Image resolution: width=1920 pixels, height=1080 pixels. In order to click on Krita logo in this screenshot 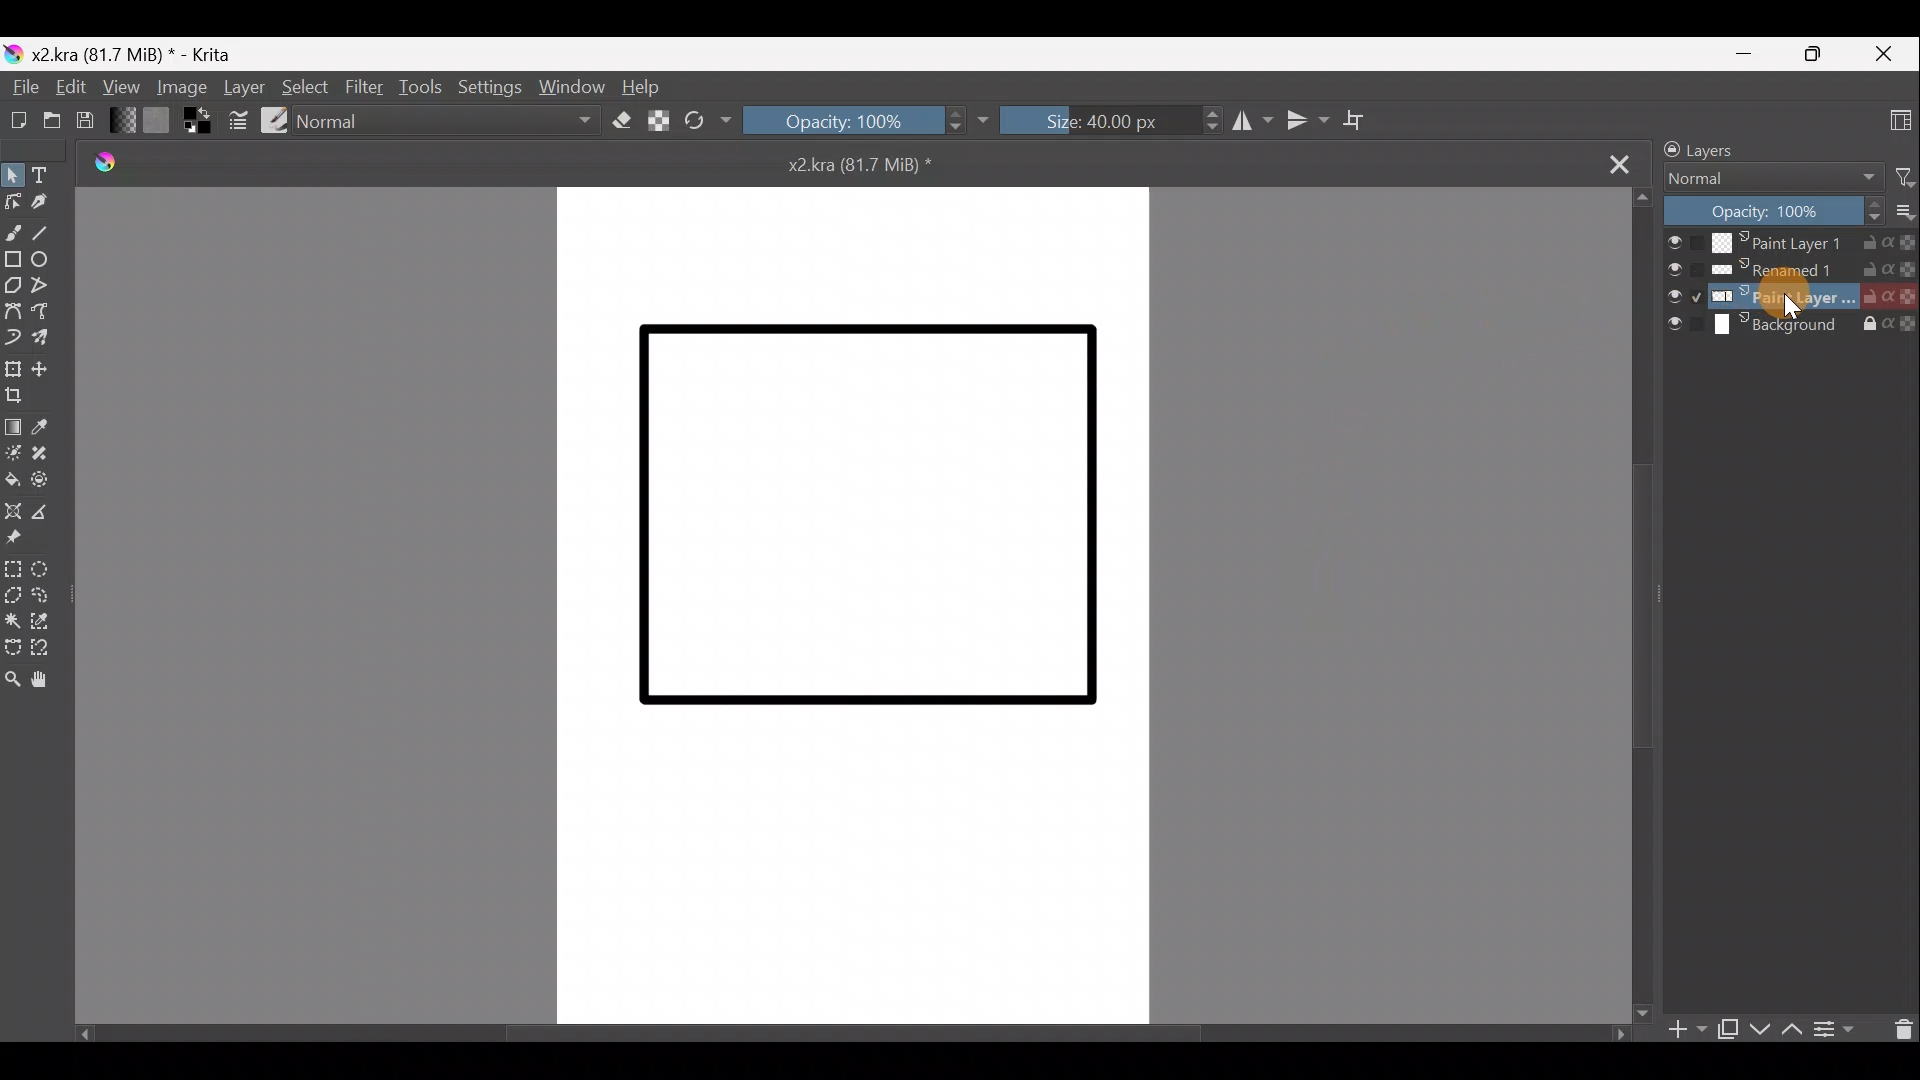, I will do `click(13, 52)`.